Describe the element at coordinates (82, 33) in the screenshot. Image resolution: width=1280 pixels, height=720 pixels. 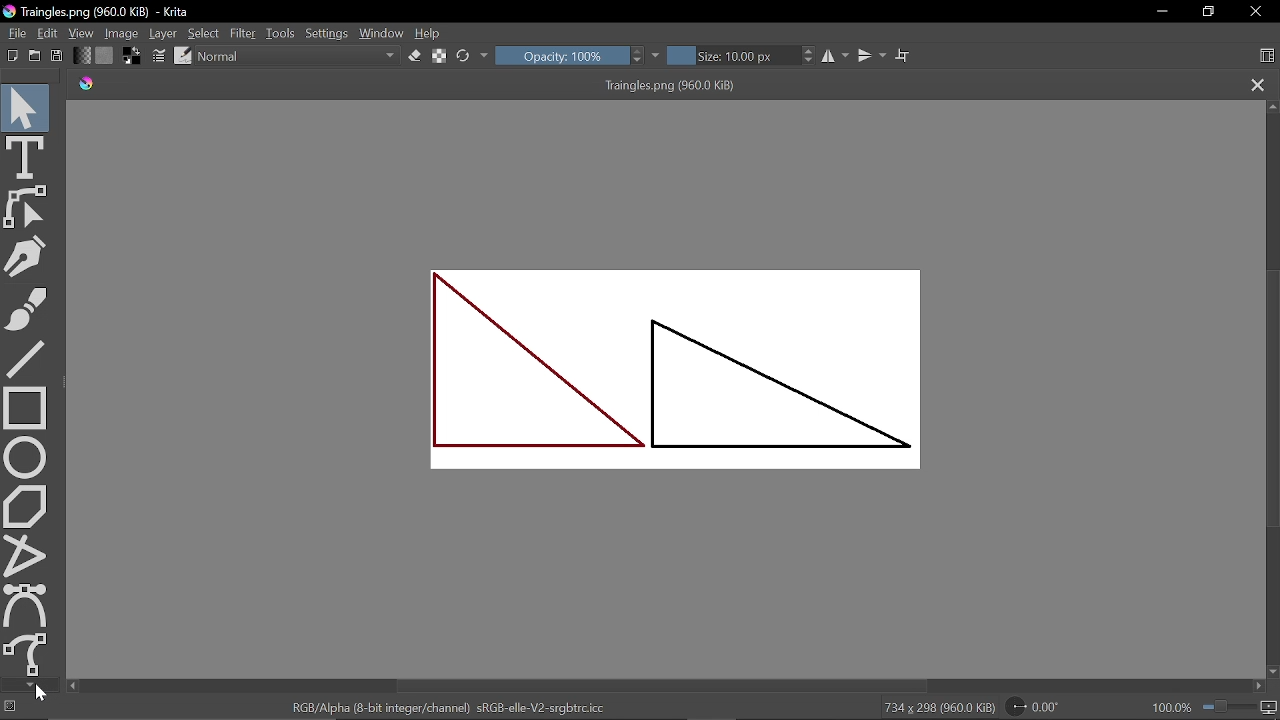
I see `View` at that location.